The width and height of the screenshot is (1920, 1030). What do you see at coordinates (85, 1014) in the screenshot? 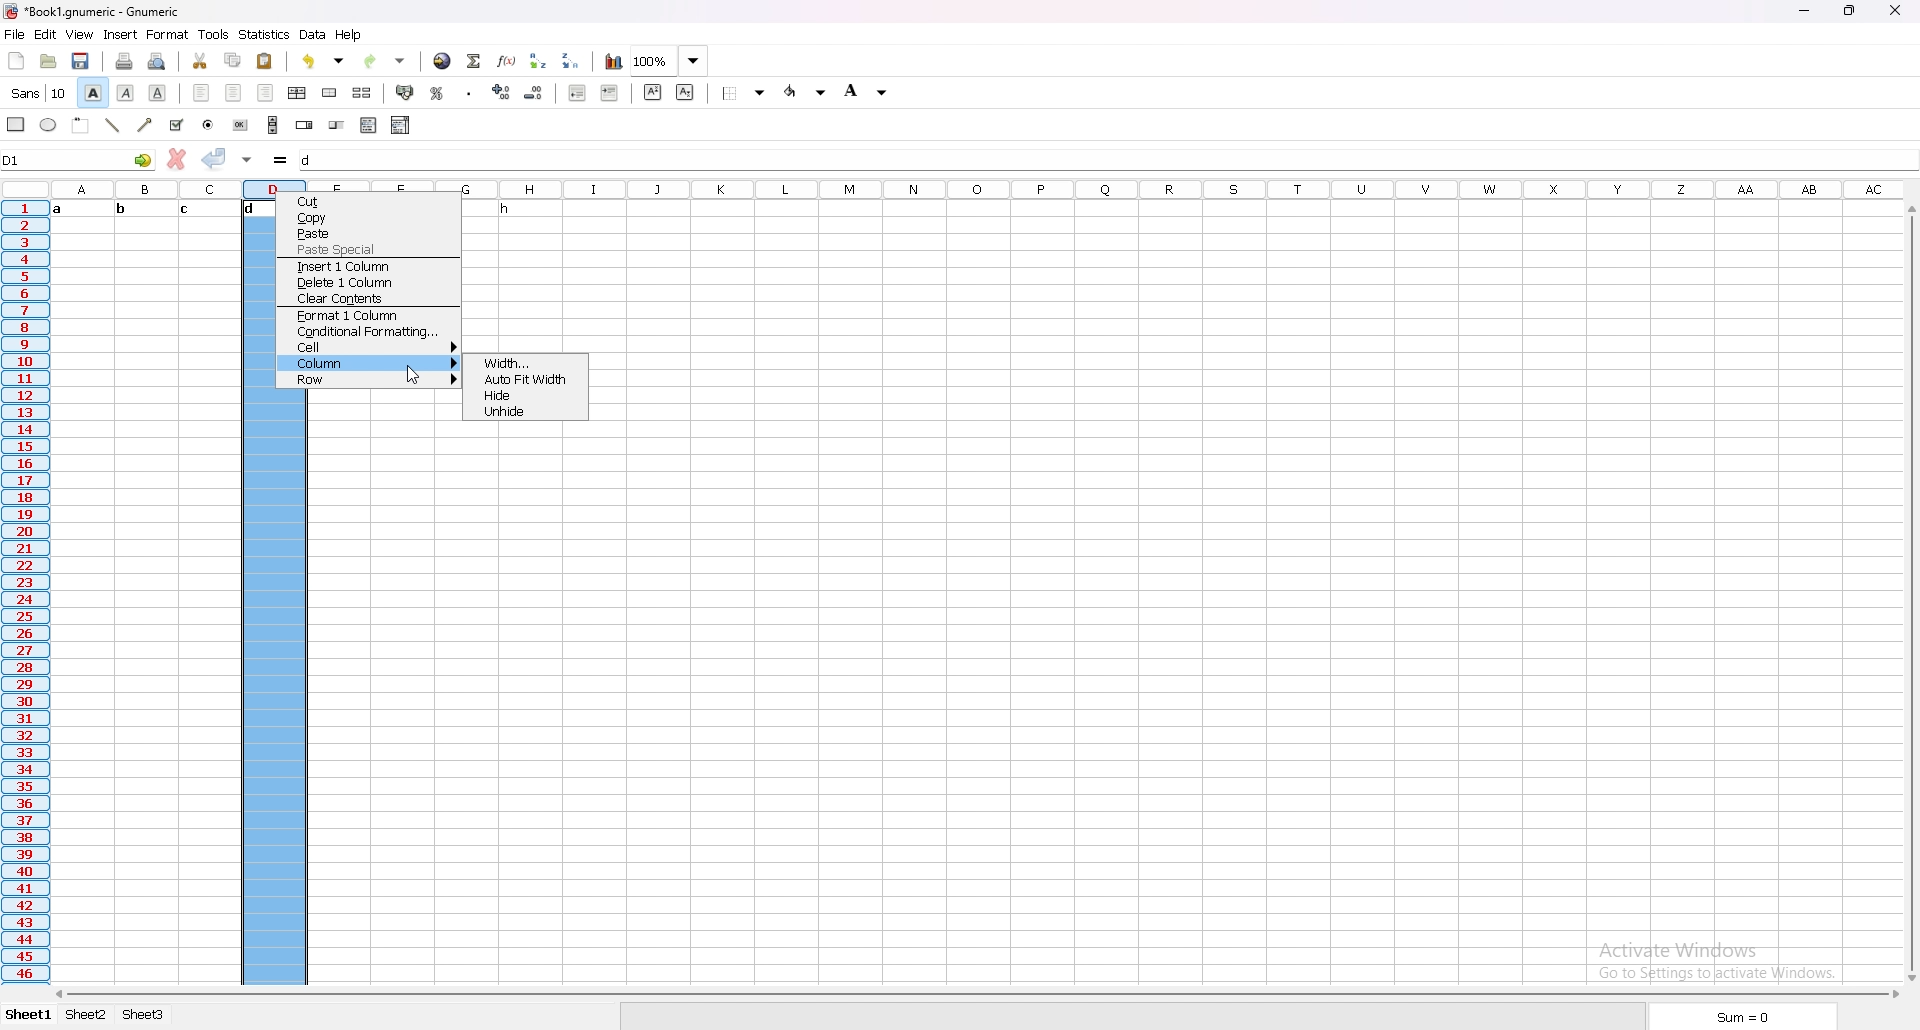
I see `sheet 2` at bounding box center [85, 1014].